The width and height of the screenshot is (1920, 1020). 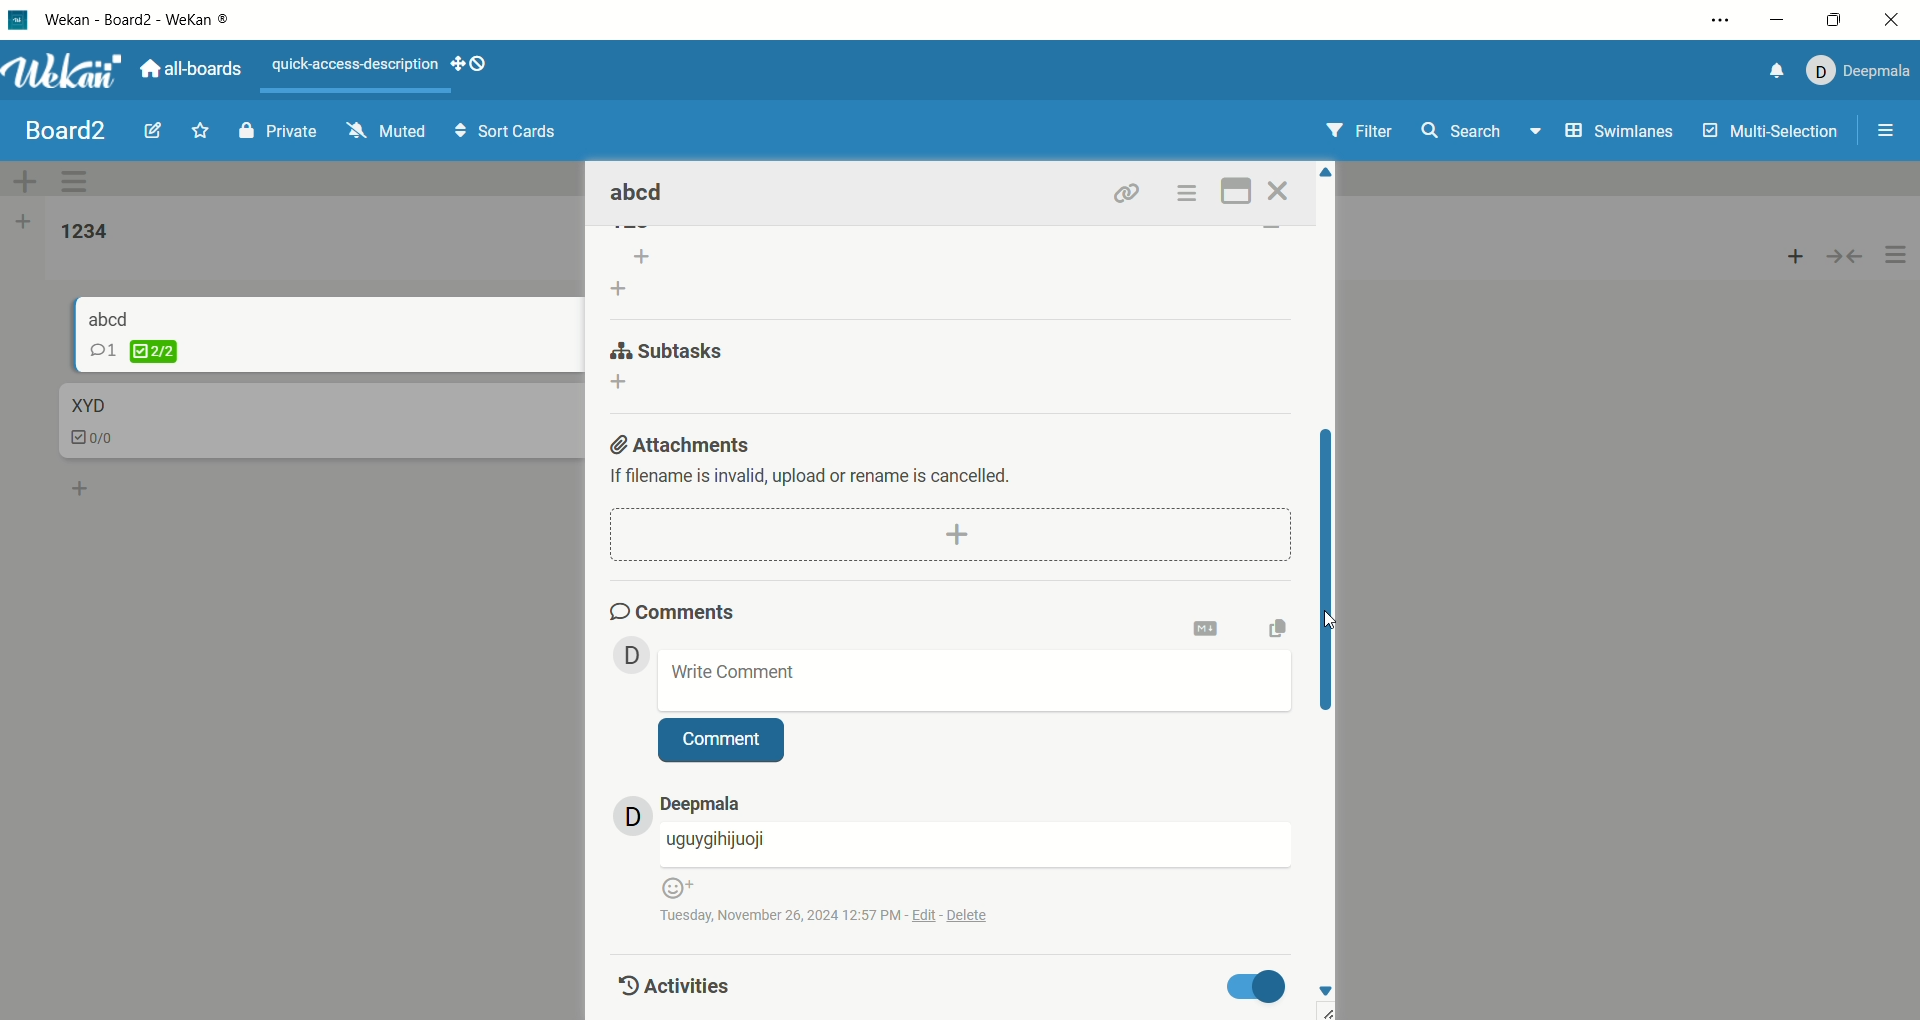 I want to click on cursor, so click(x=1325, y=622).